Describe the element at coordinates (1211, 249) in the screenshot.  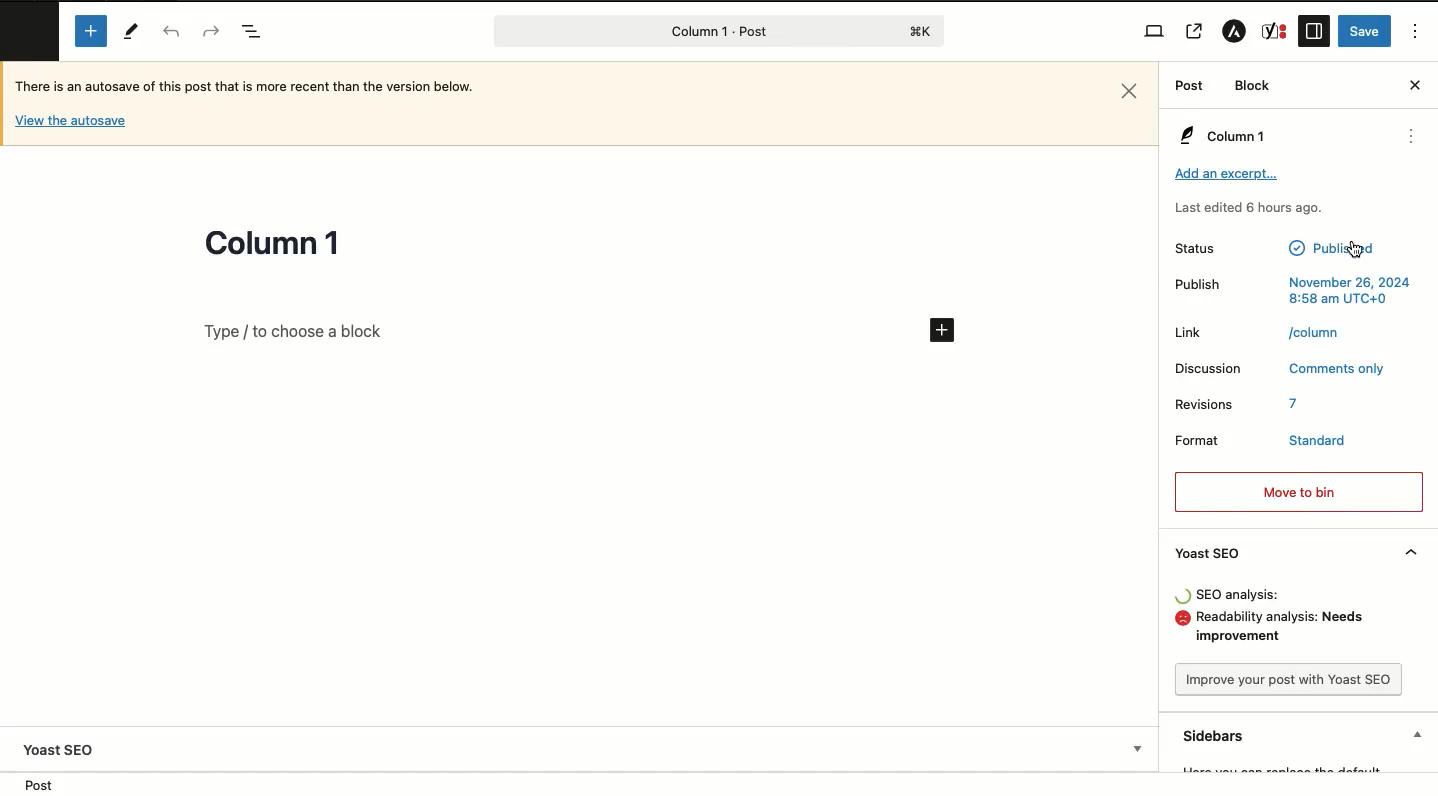
I see `Status` at that location.